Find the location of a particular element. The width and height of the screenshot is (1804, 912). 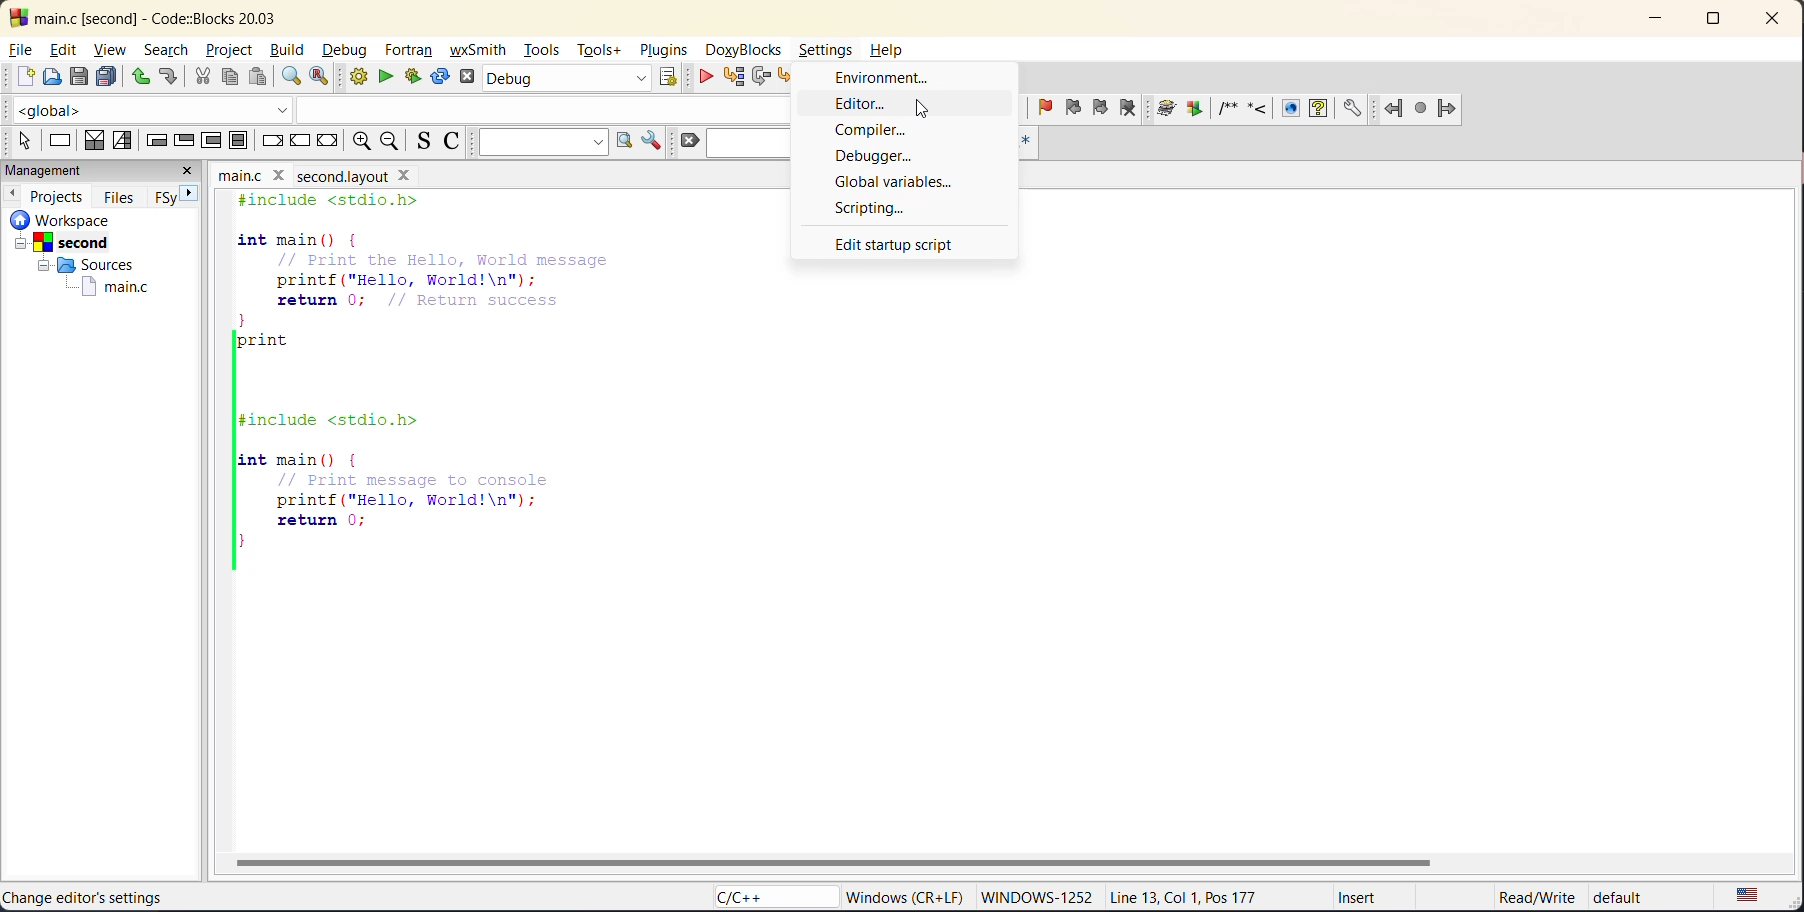

run to cursor is located at coordinates (732, 76).